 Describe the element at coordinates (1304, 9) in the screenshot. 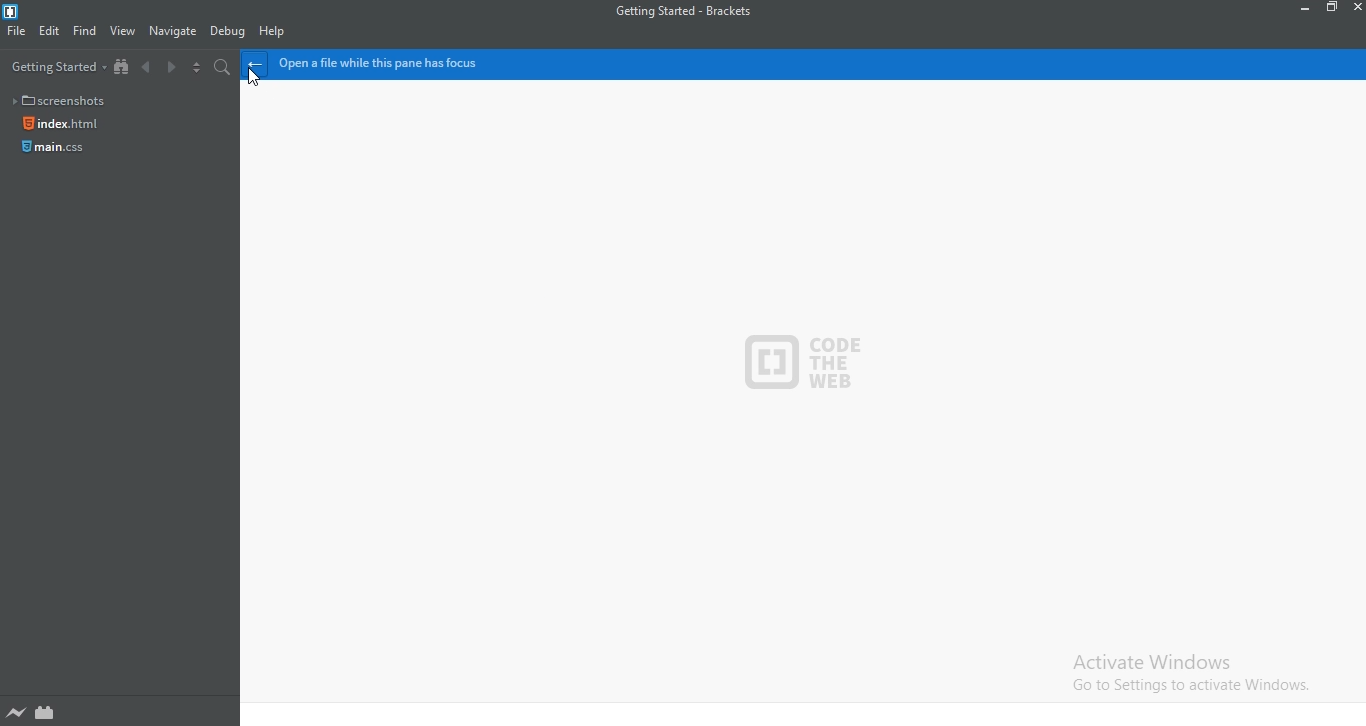

I see `Minimise` at that location.